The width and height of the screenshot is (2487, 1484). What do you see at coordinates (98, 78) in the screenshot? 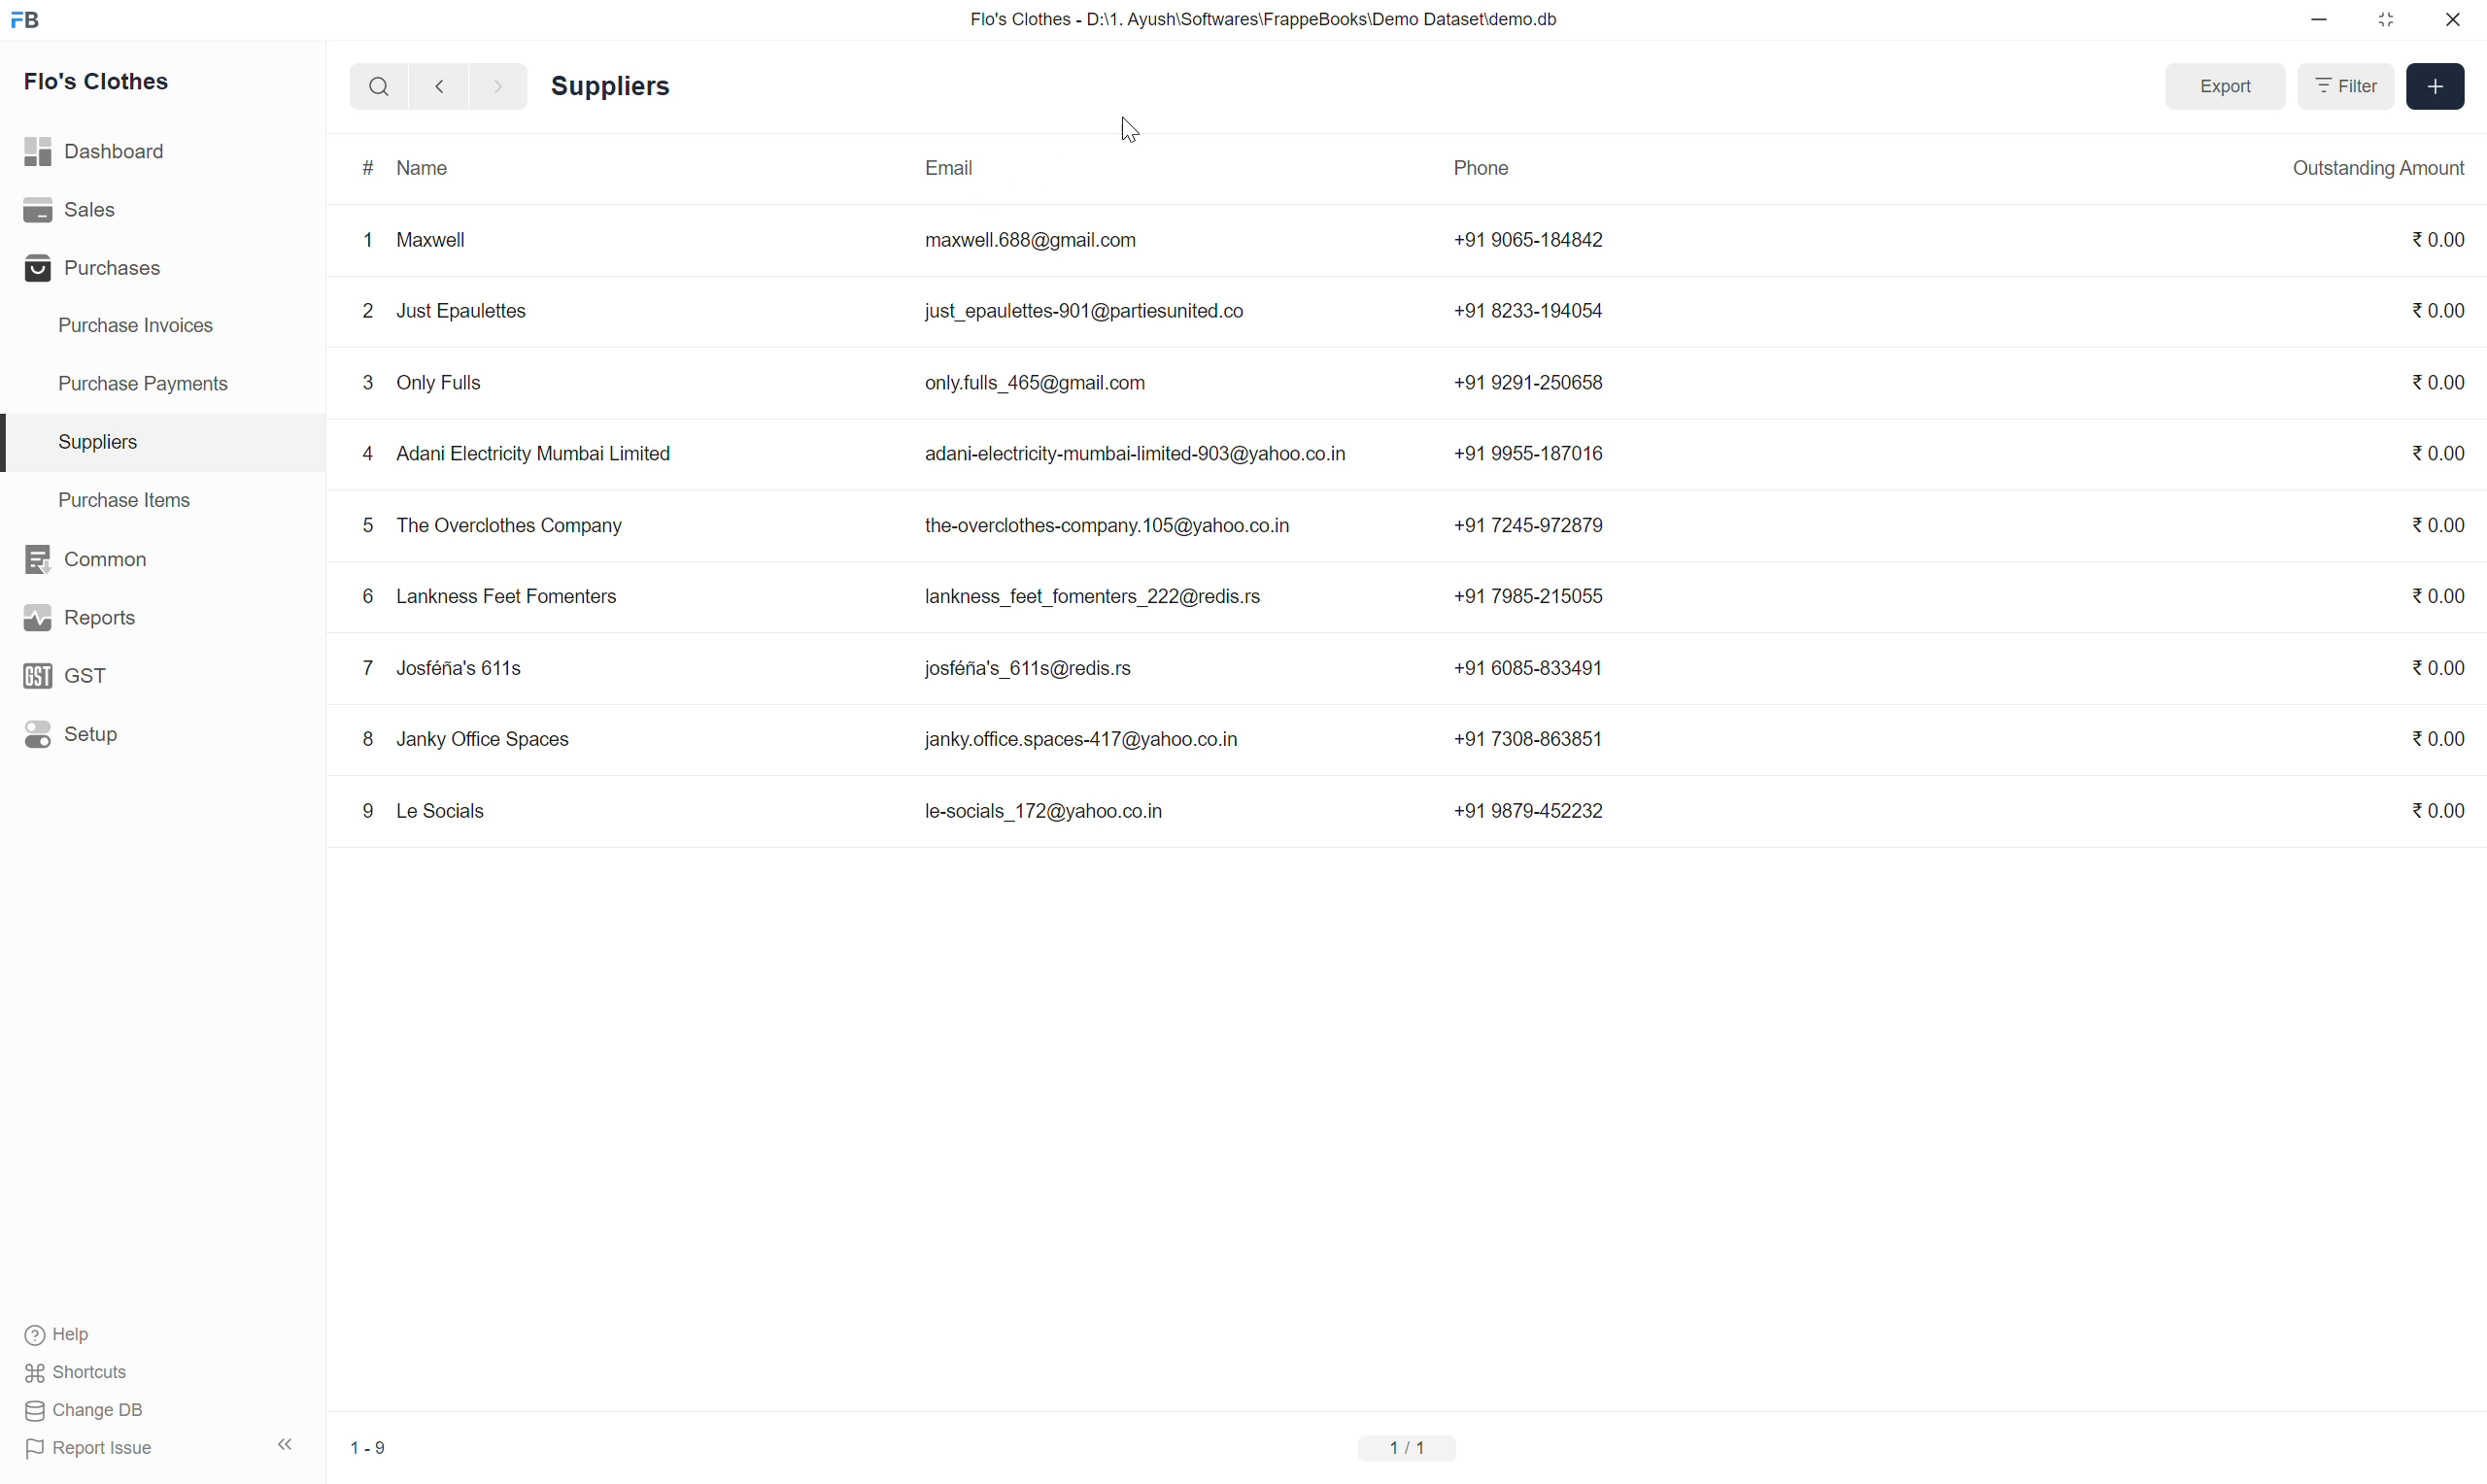
I see `Flo's Clothes` at bounding box center [98, 78].